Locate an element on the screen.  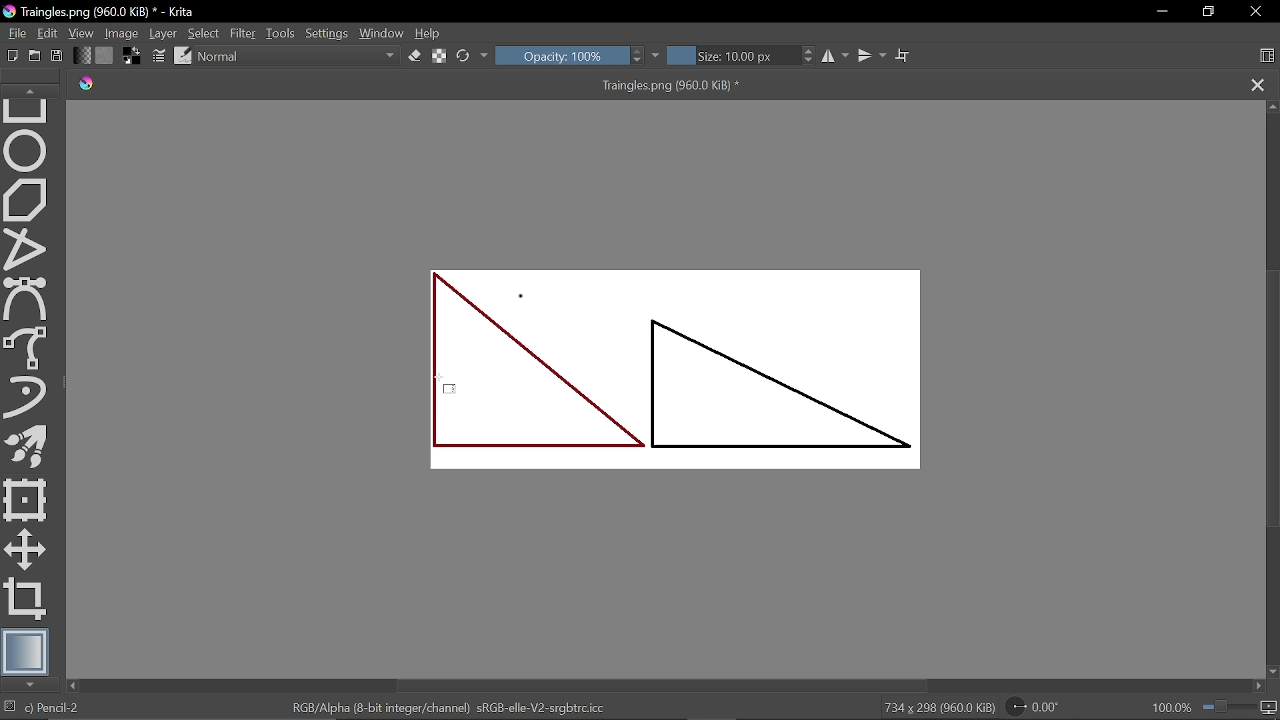
Gradient tool is located at coordinates (26, 651).